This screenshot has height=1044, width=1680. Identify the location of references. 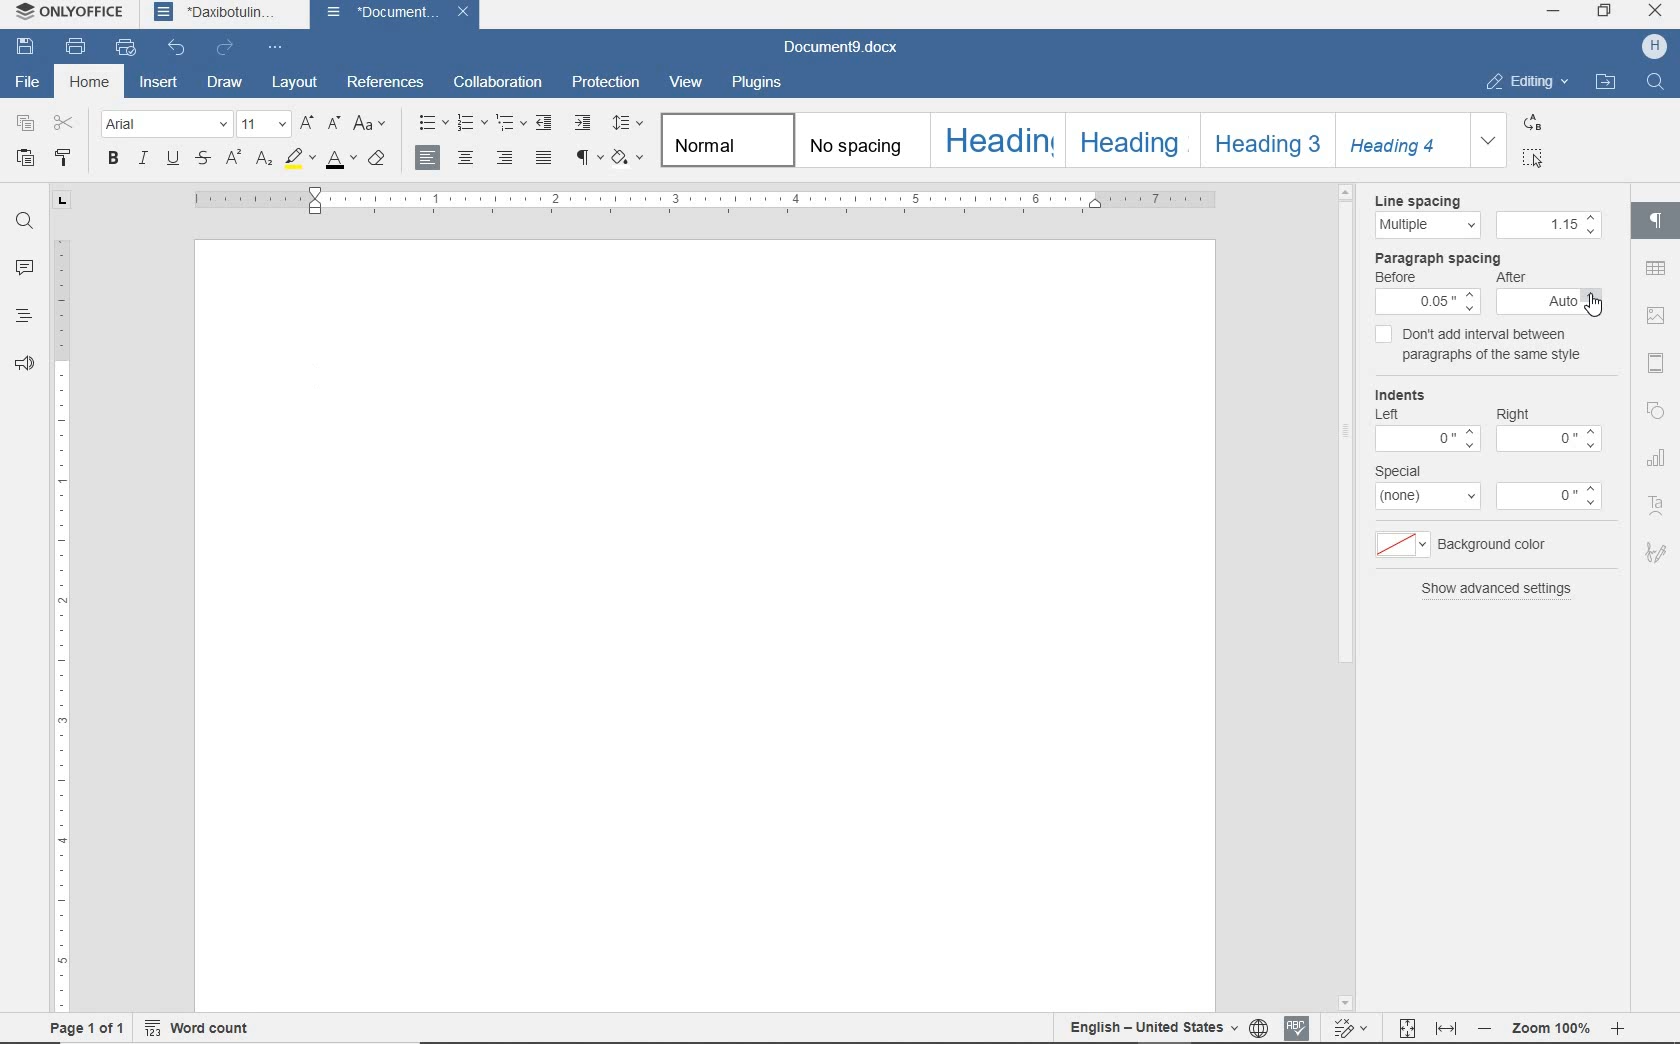
(389, 86).